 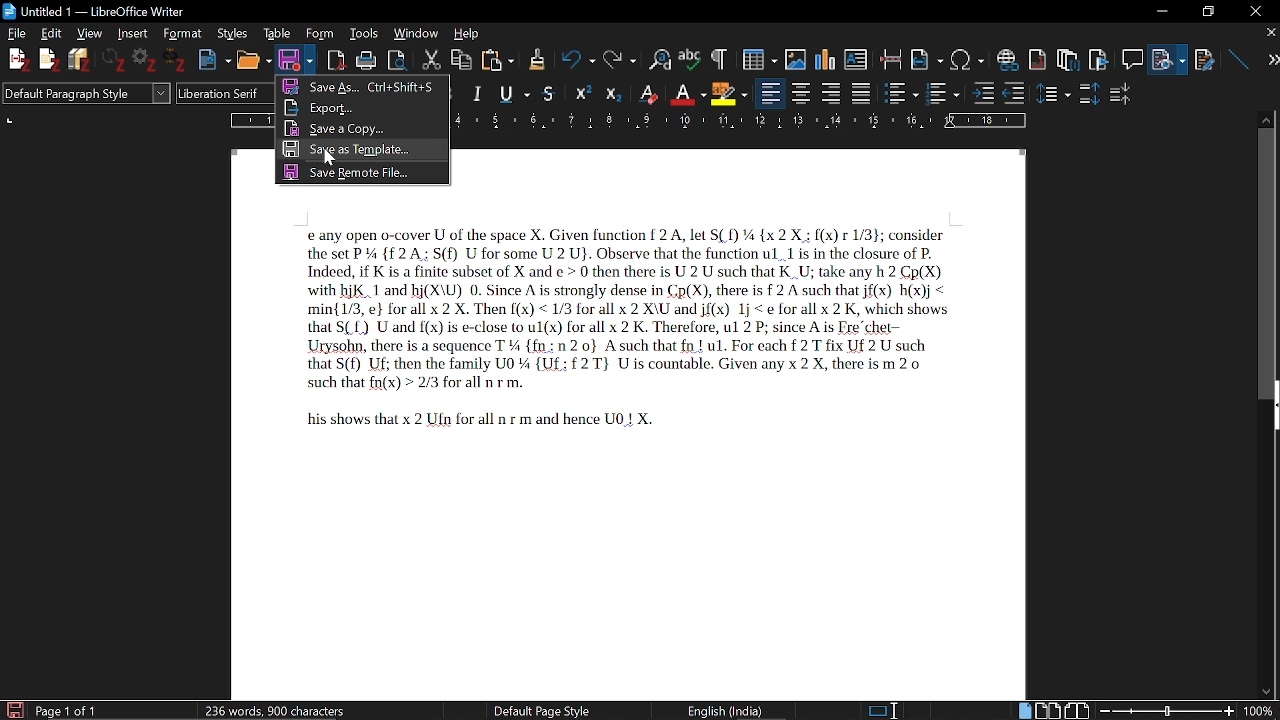 I want to click on Tools, so click(x=361, y=33).